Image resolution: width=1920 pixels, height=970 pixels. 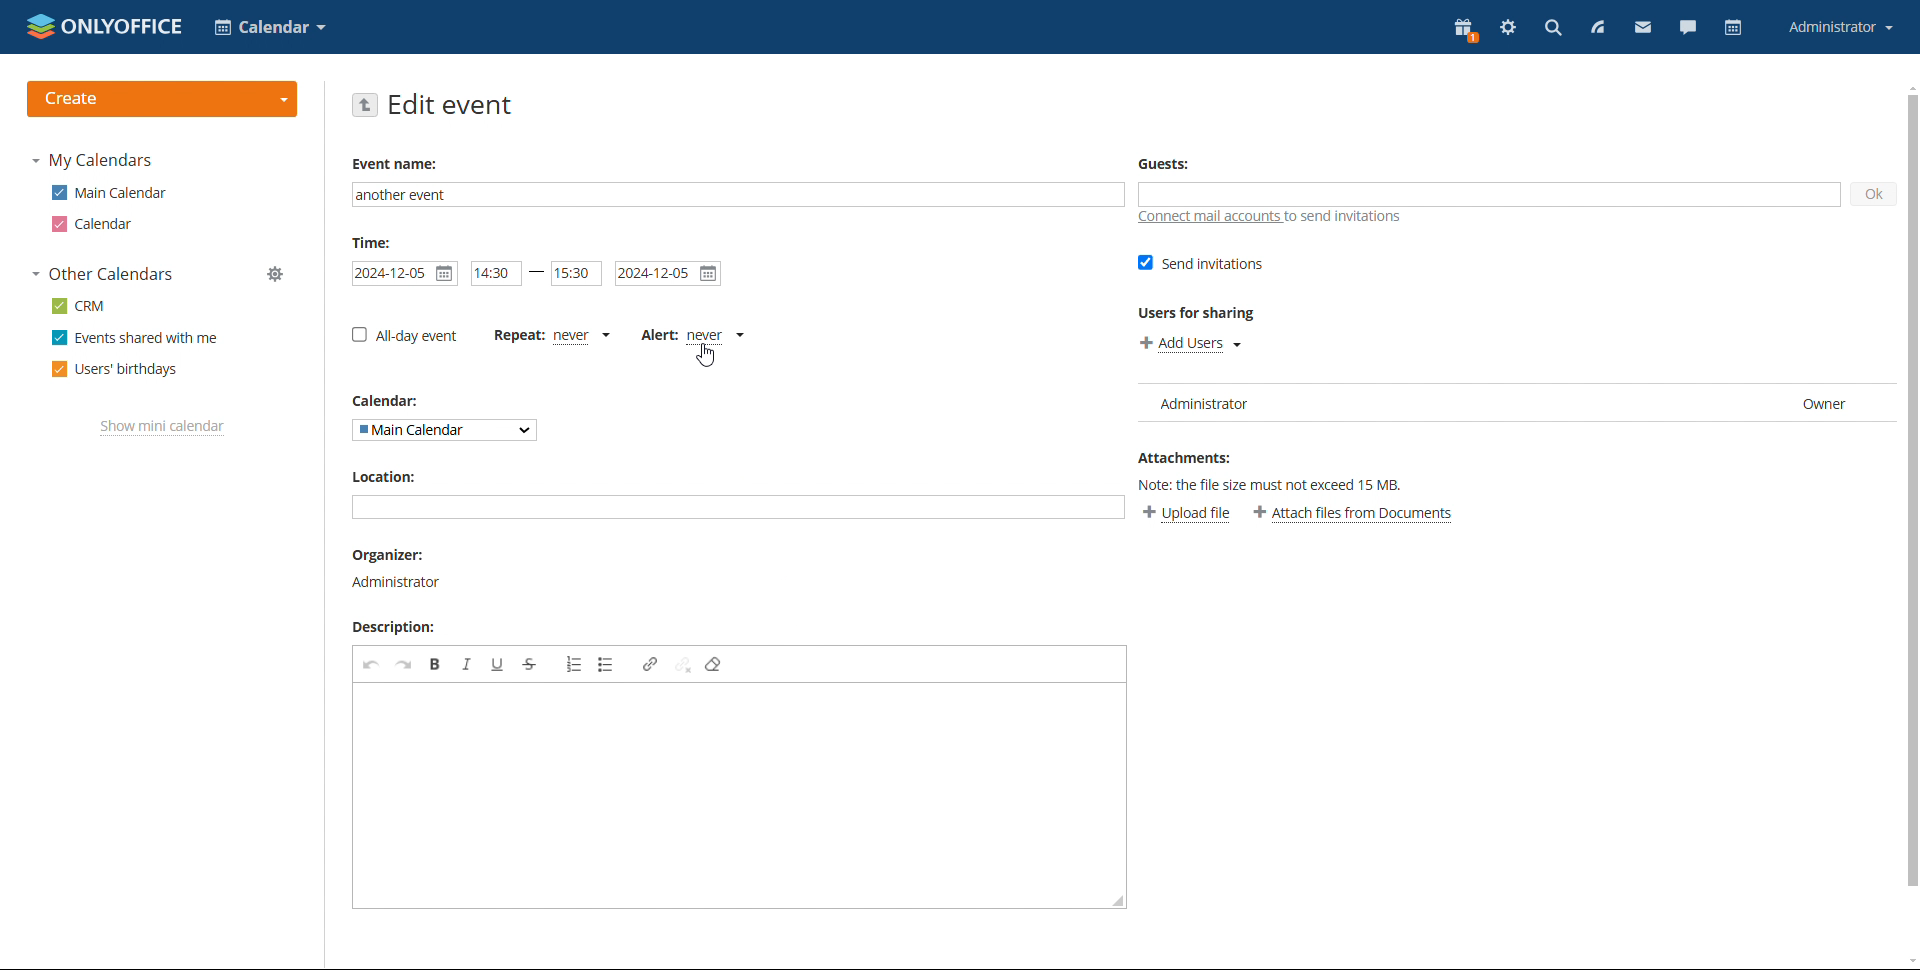 I want to click on present, so click(x=1466, y=30).